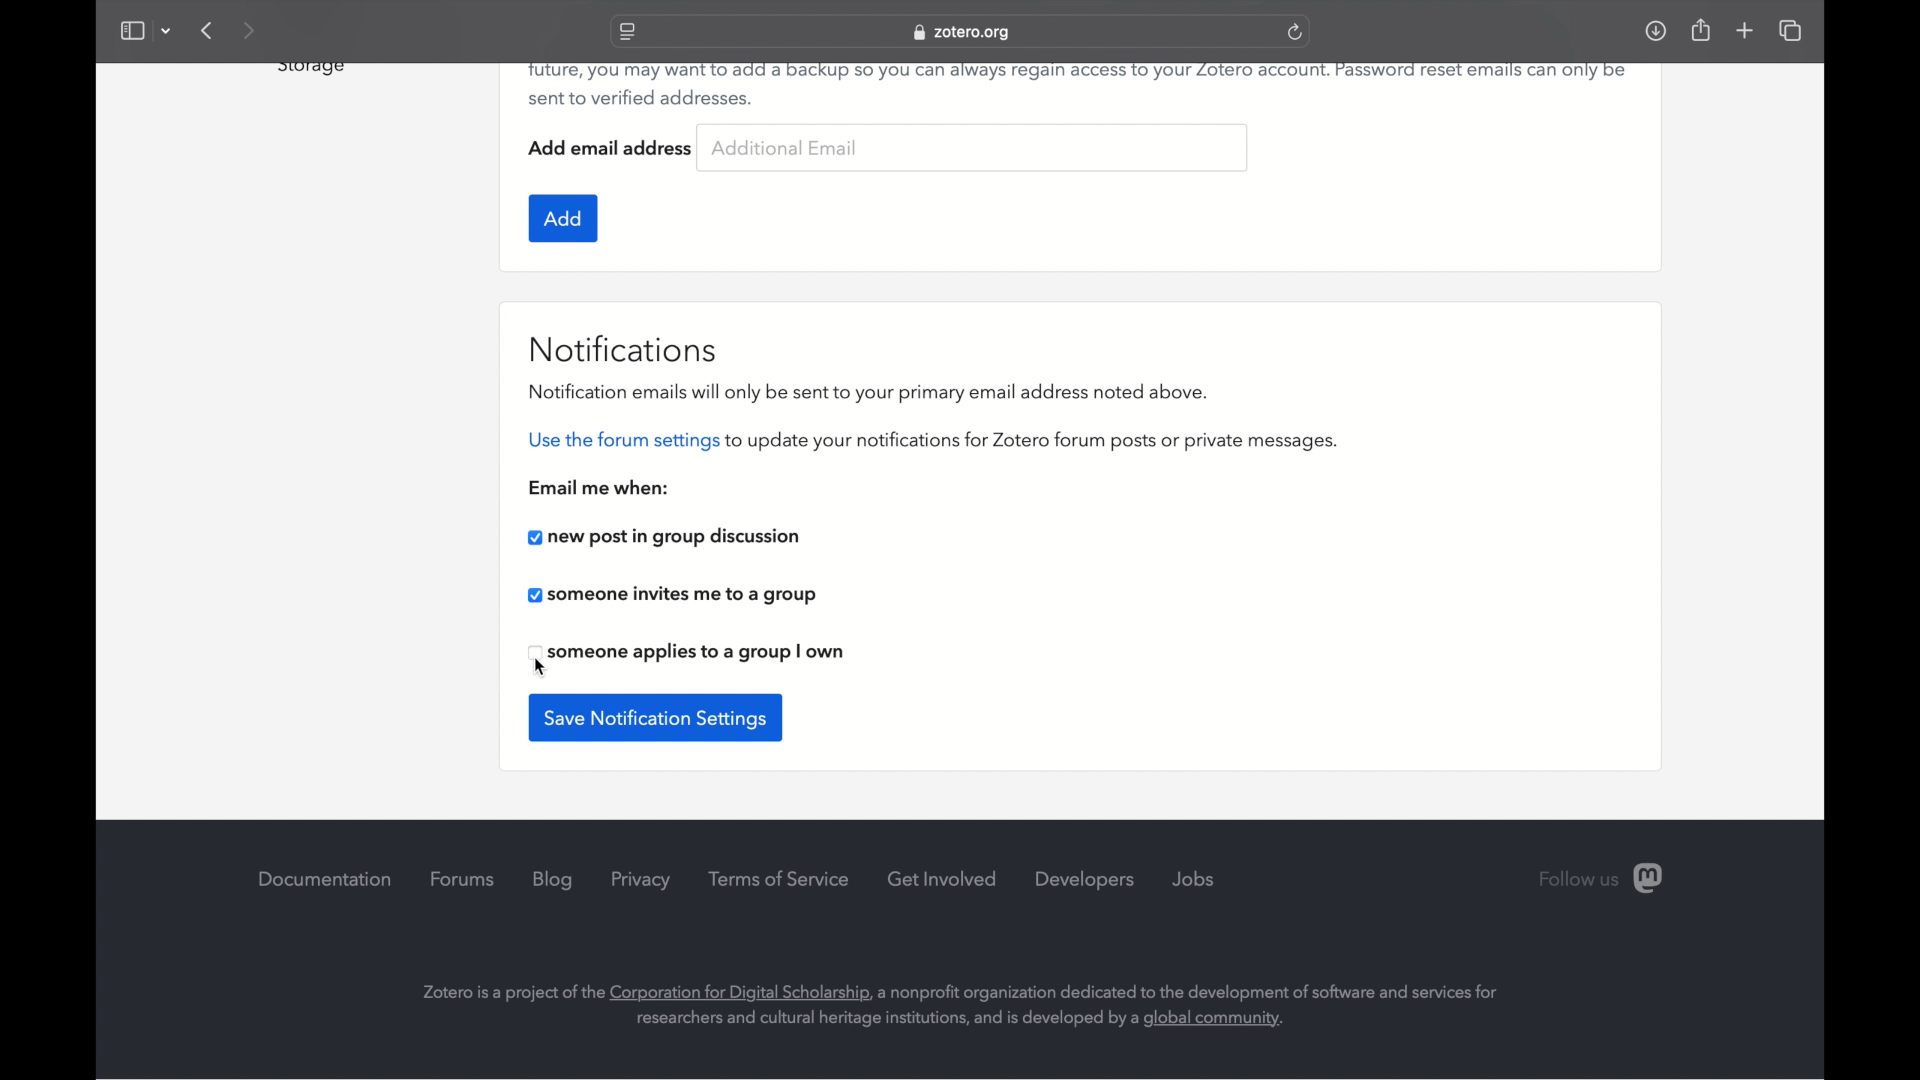  Describe the element at coordinates (166, 30) in the screenshot. I see `dropdown` at that location.